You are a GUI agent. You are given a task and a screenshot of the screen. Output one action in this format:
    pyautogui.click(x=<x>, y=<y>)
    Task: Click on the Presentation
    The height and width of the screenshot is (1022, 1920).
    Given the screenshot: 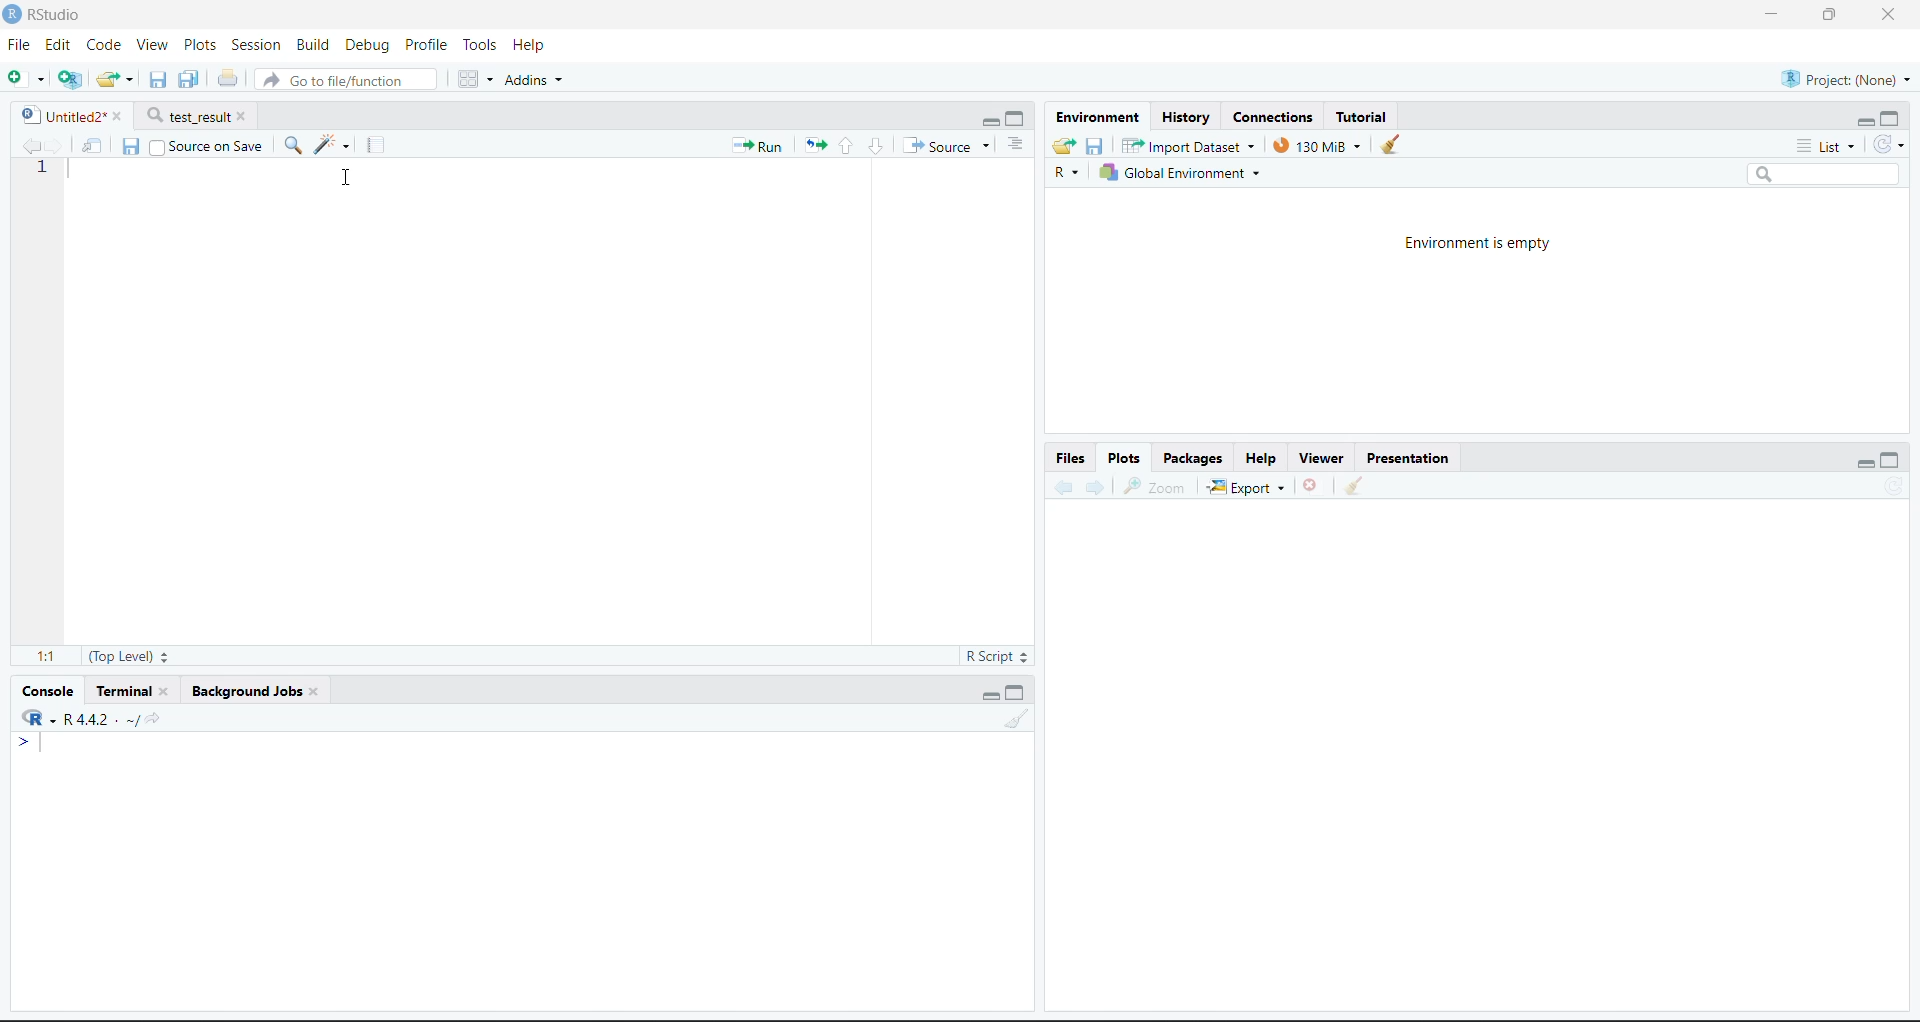 What is the action you would take?
    pyautogui.click(x=1408, y=454)
    